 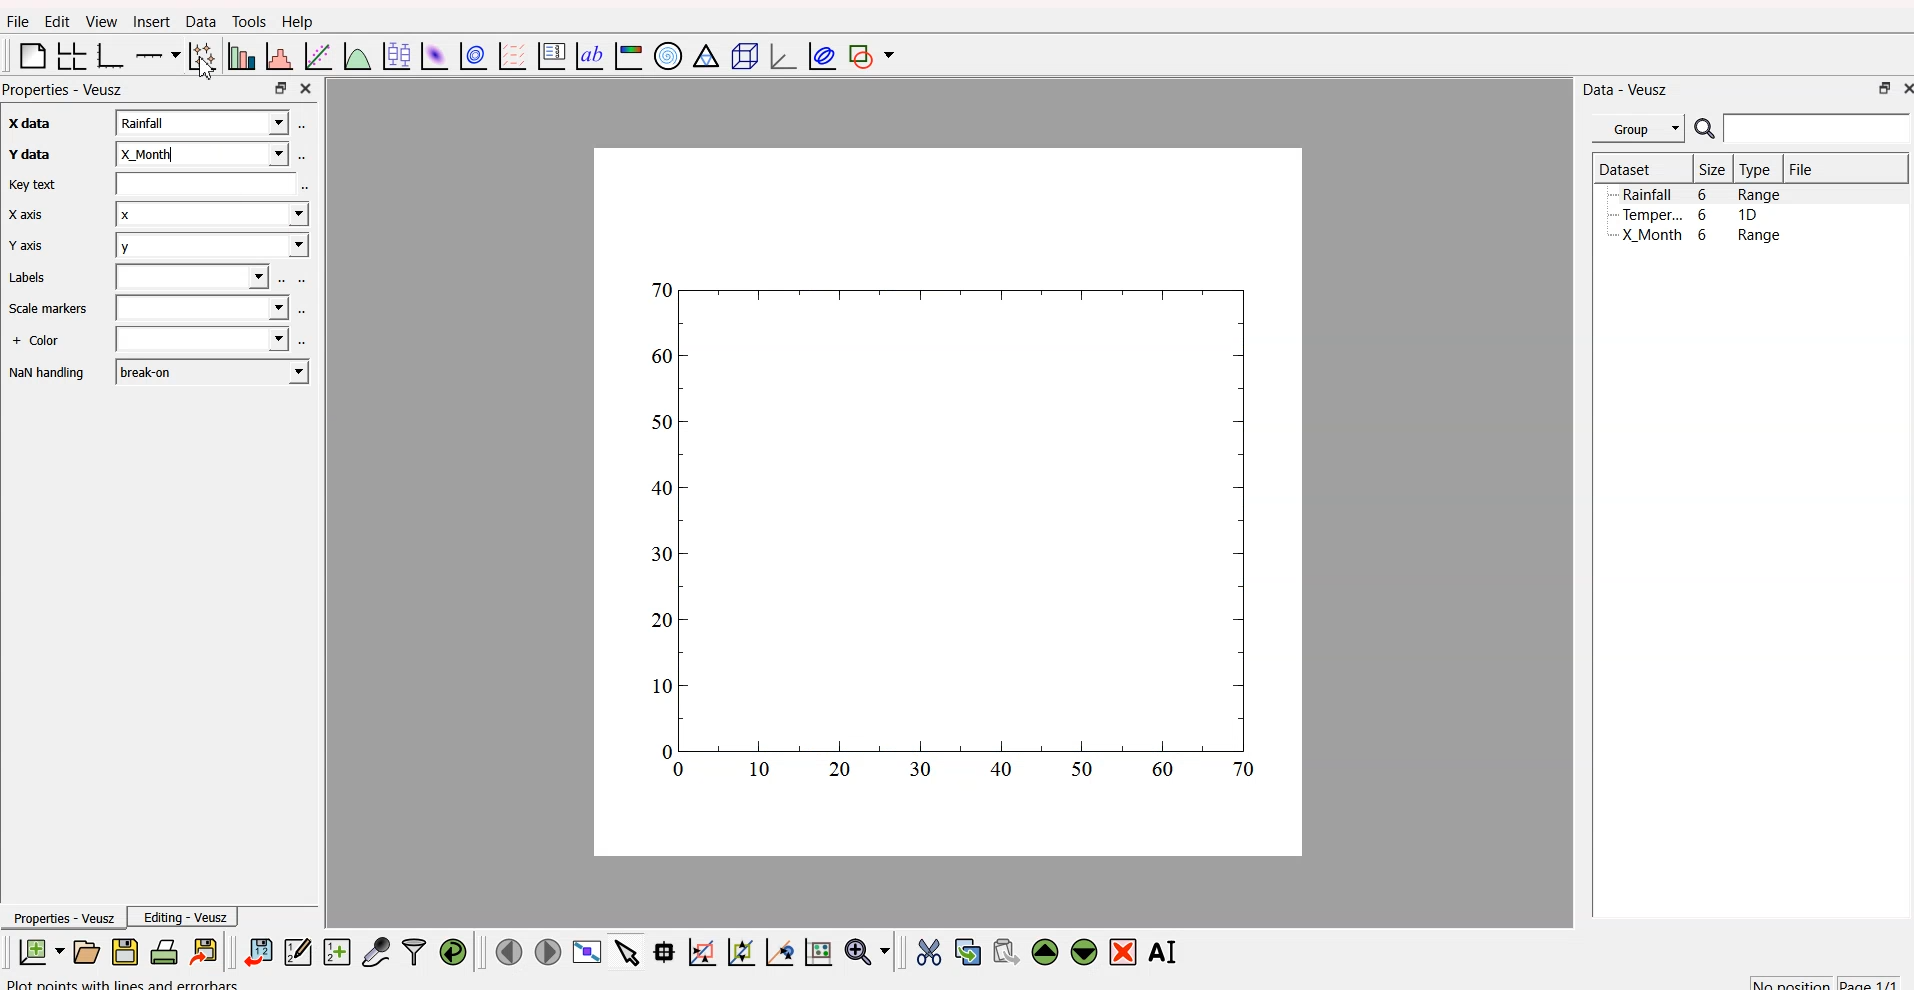 I want to click on Y axis, so click(x=25, y=248).